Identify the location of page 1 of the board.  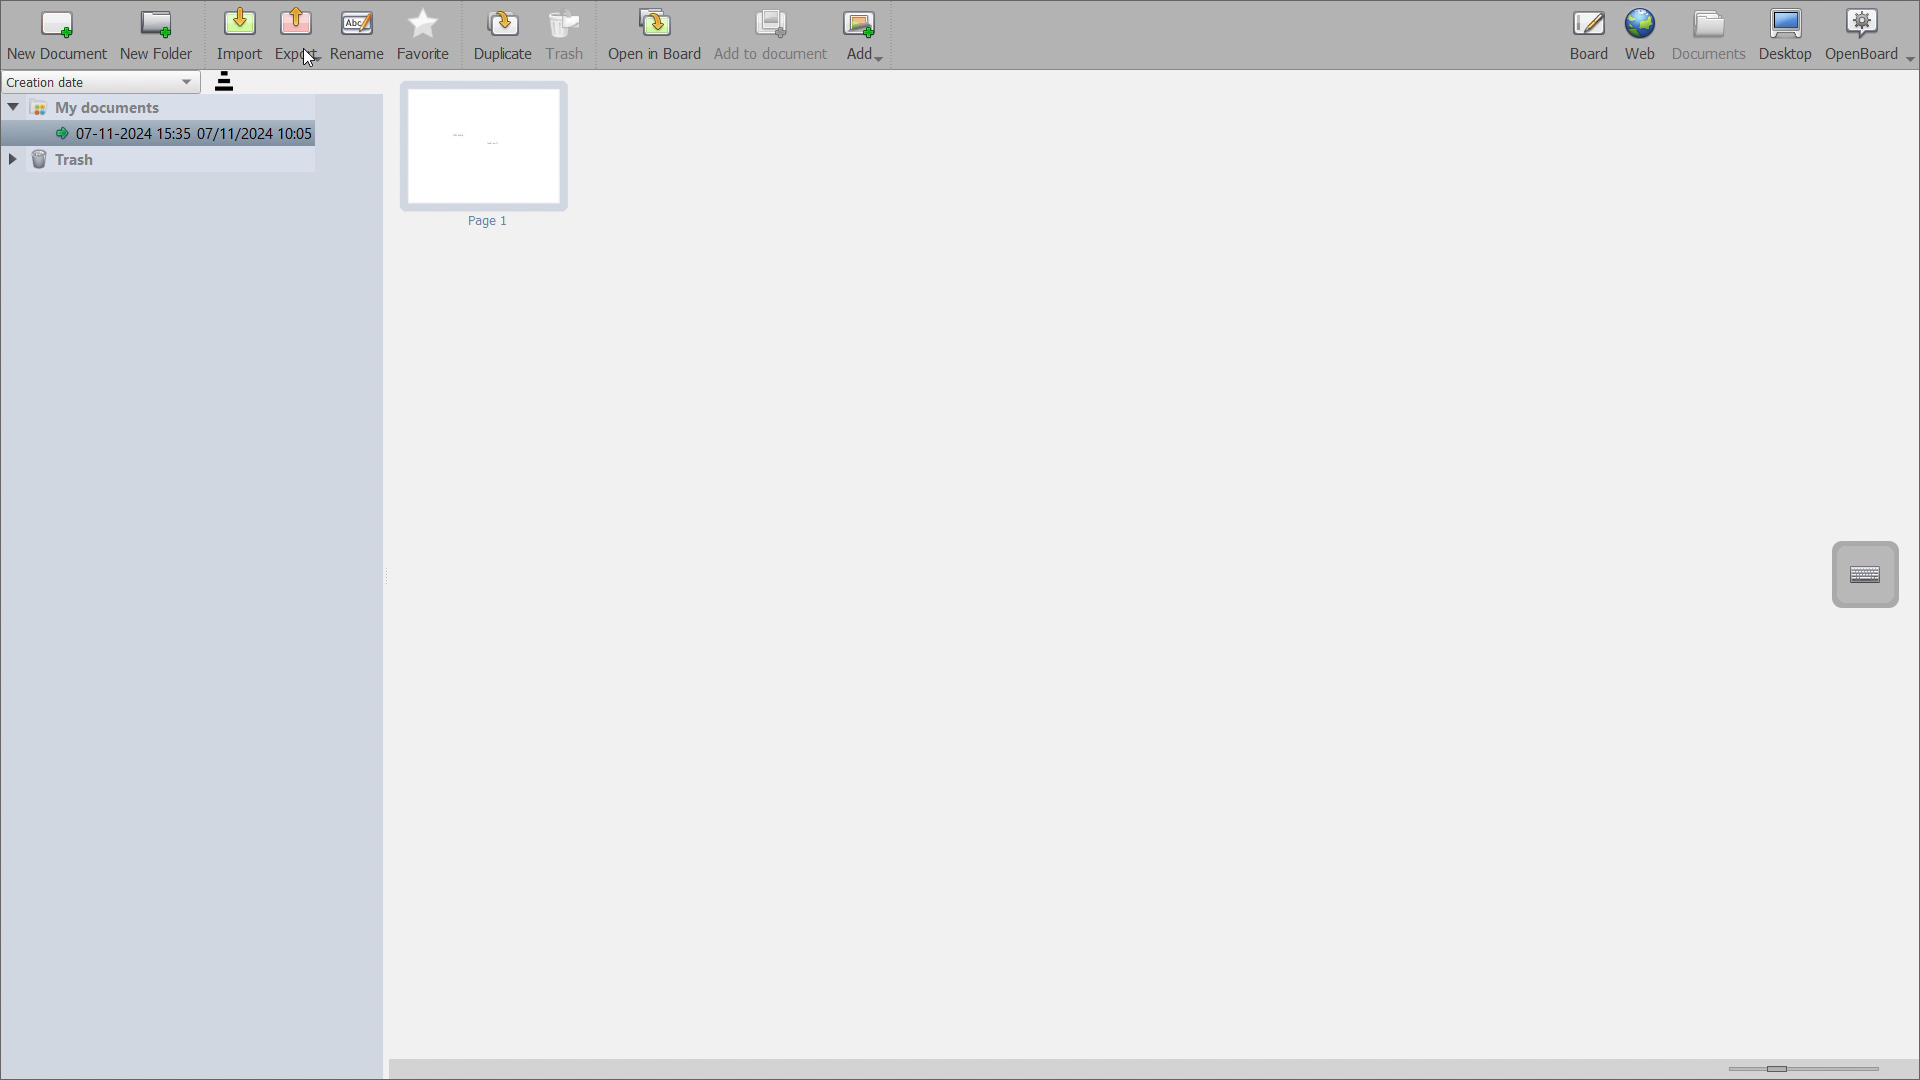
(486, 157).